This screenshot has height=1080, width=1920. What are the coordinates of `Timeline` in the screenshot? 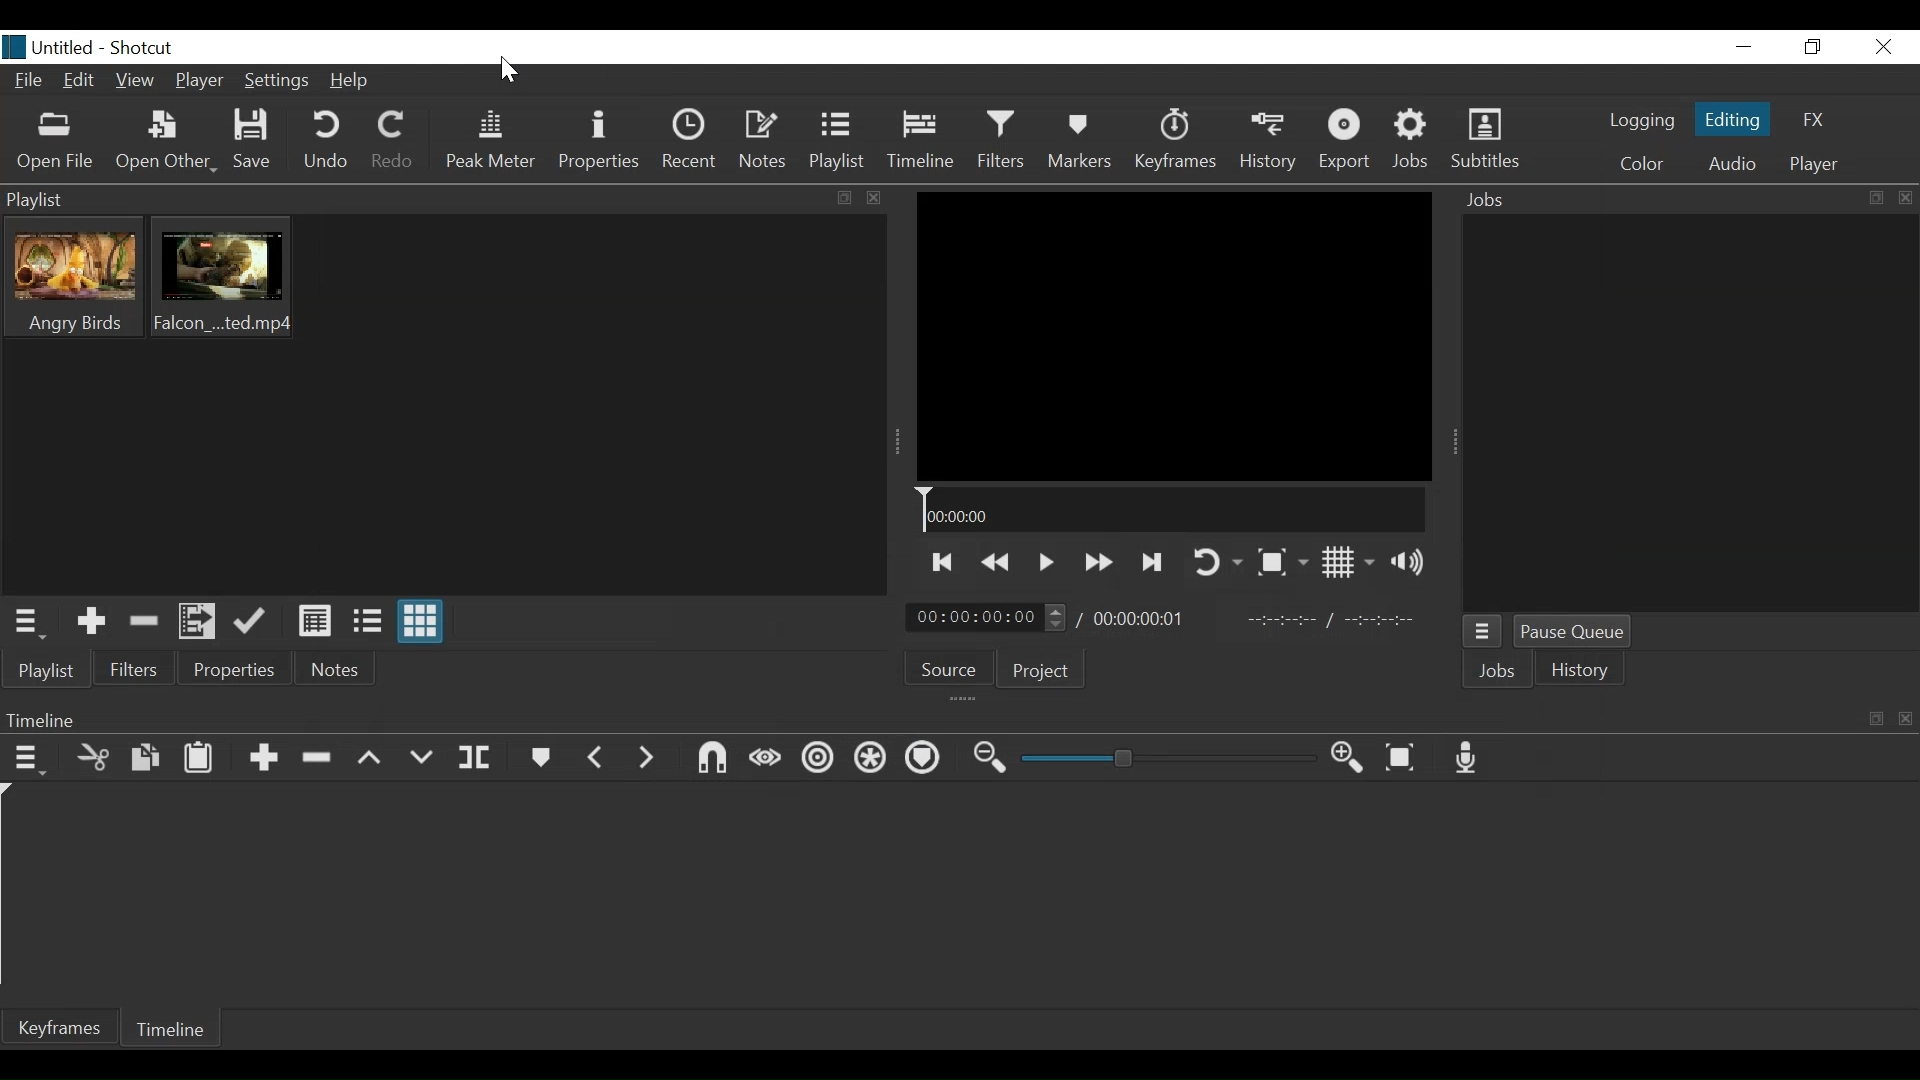 It's located at (176, 1027).